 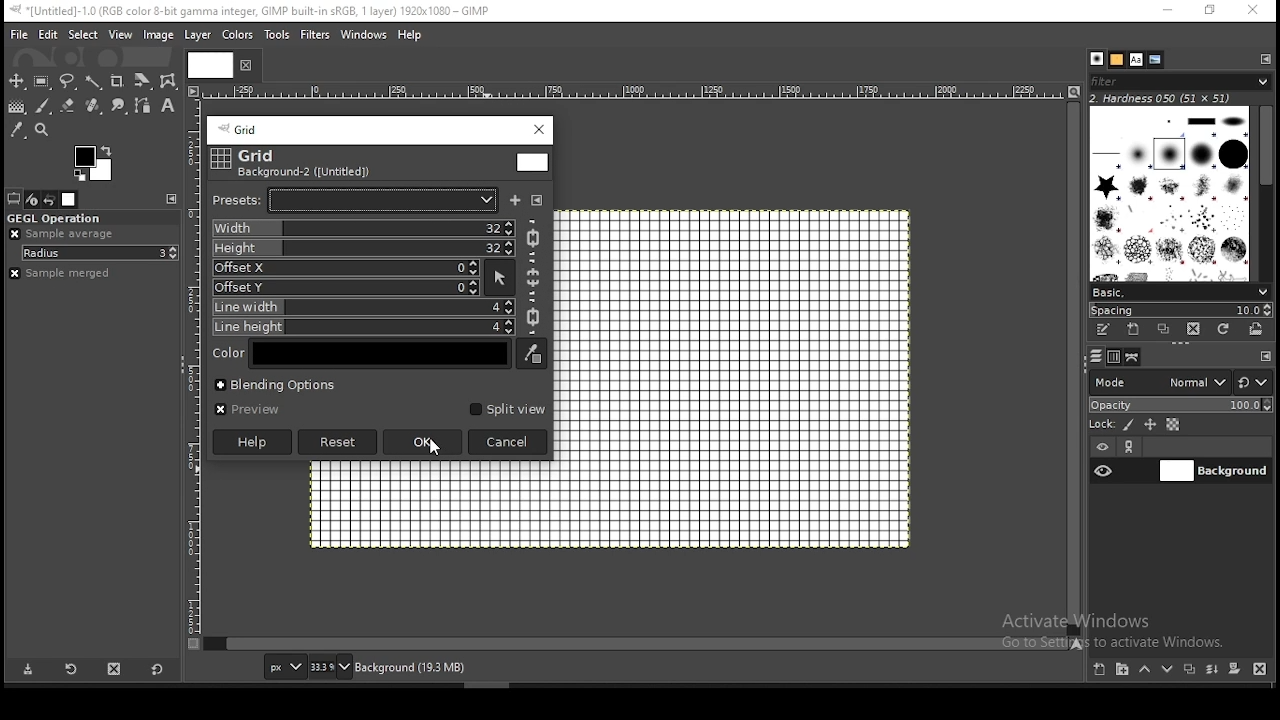 What do you see at coordinates (356, 200) in the screenshot?
I see `pick a preset` at bounding box center [356, 200].